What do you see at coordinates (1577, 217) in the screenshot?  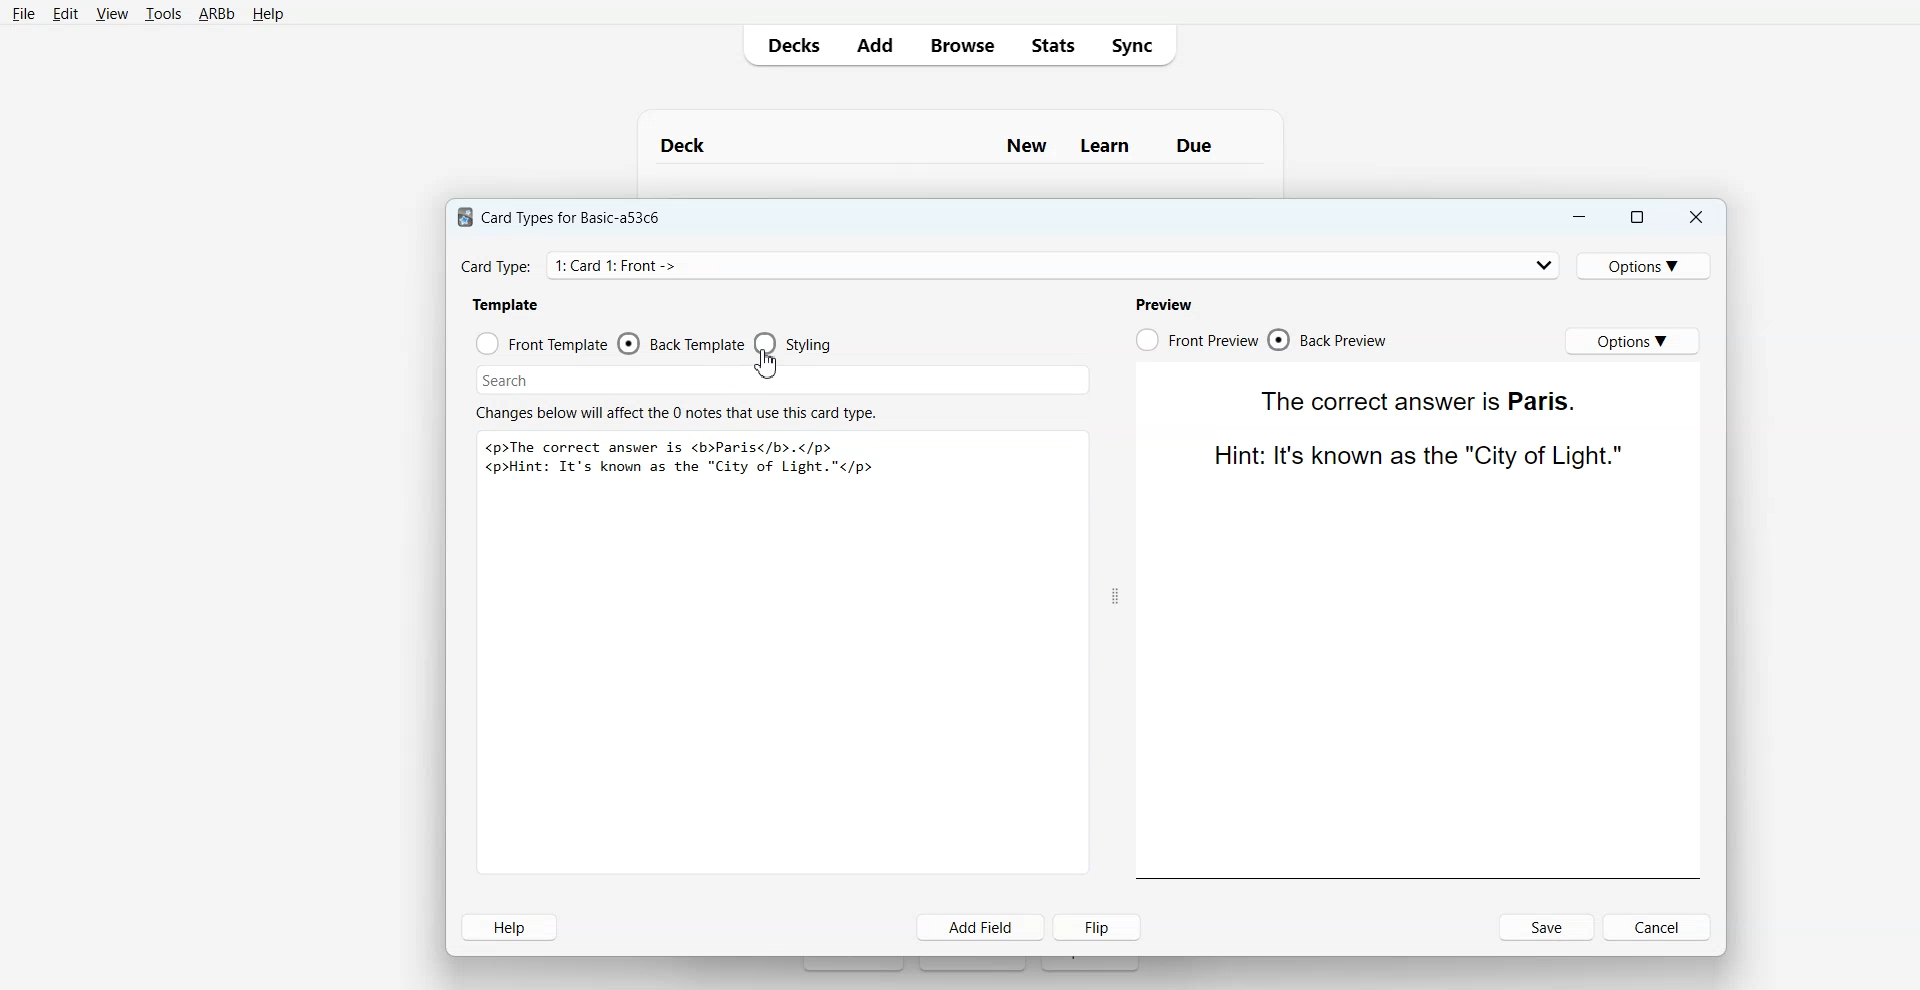 I see `Minimize` at bounding box center [1577, 217].